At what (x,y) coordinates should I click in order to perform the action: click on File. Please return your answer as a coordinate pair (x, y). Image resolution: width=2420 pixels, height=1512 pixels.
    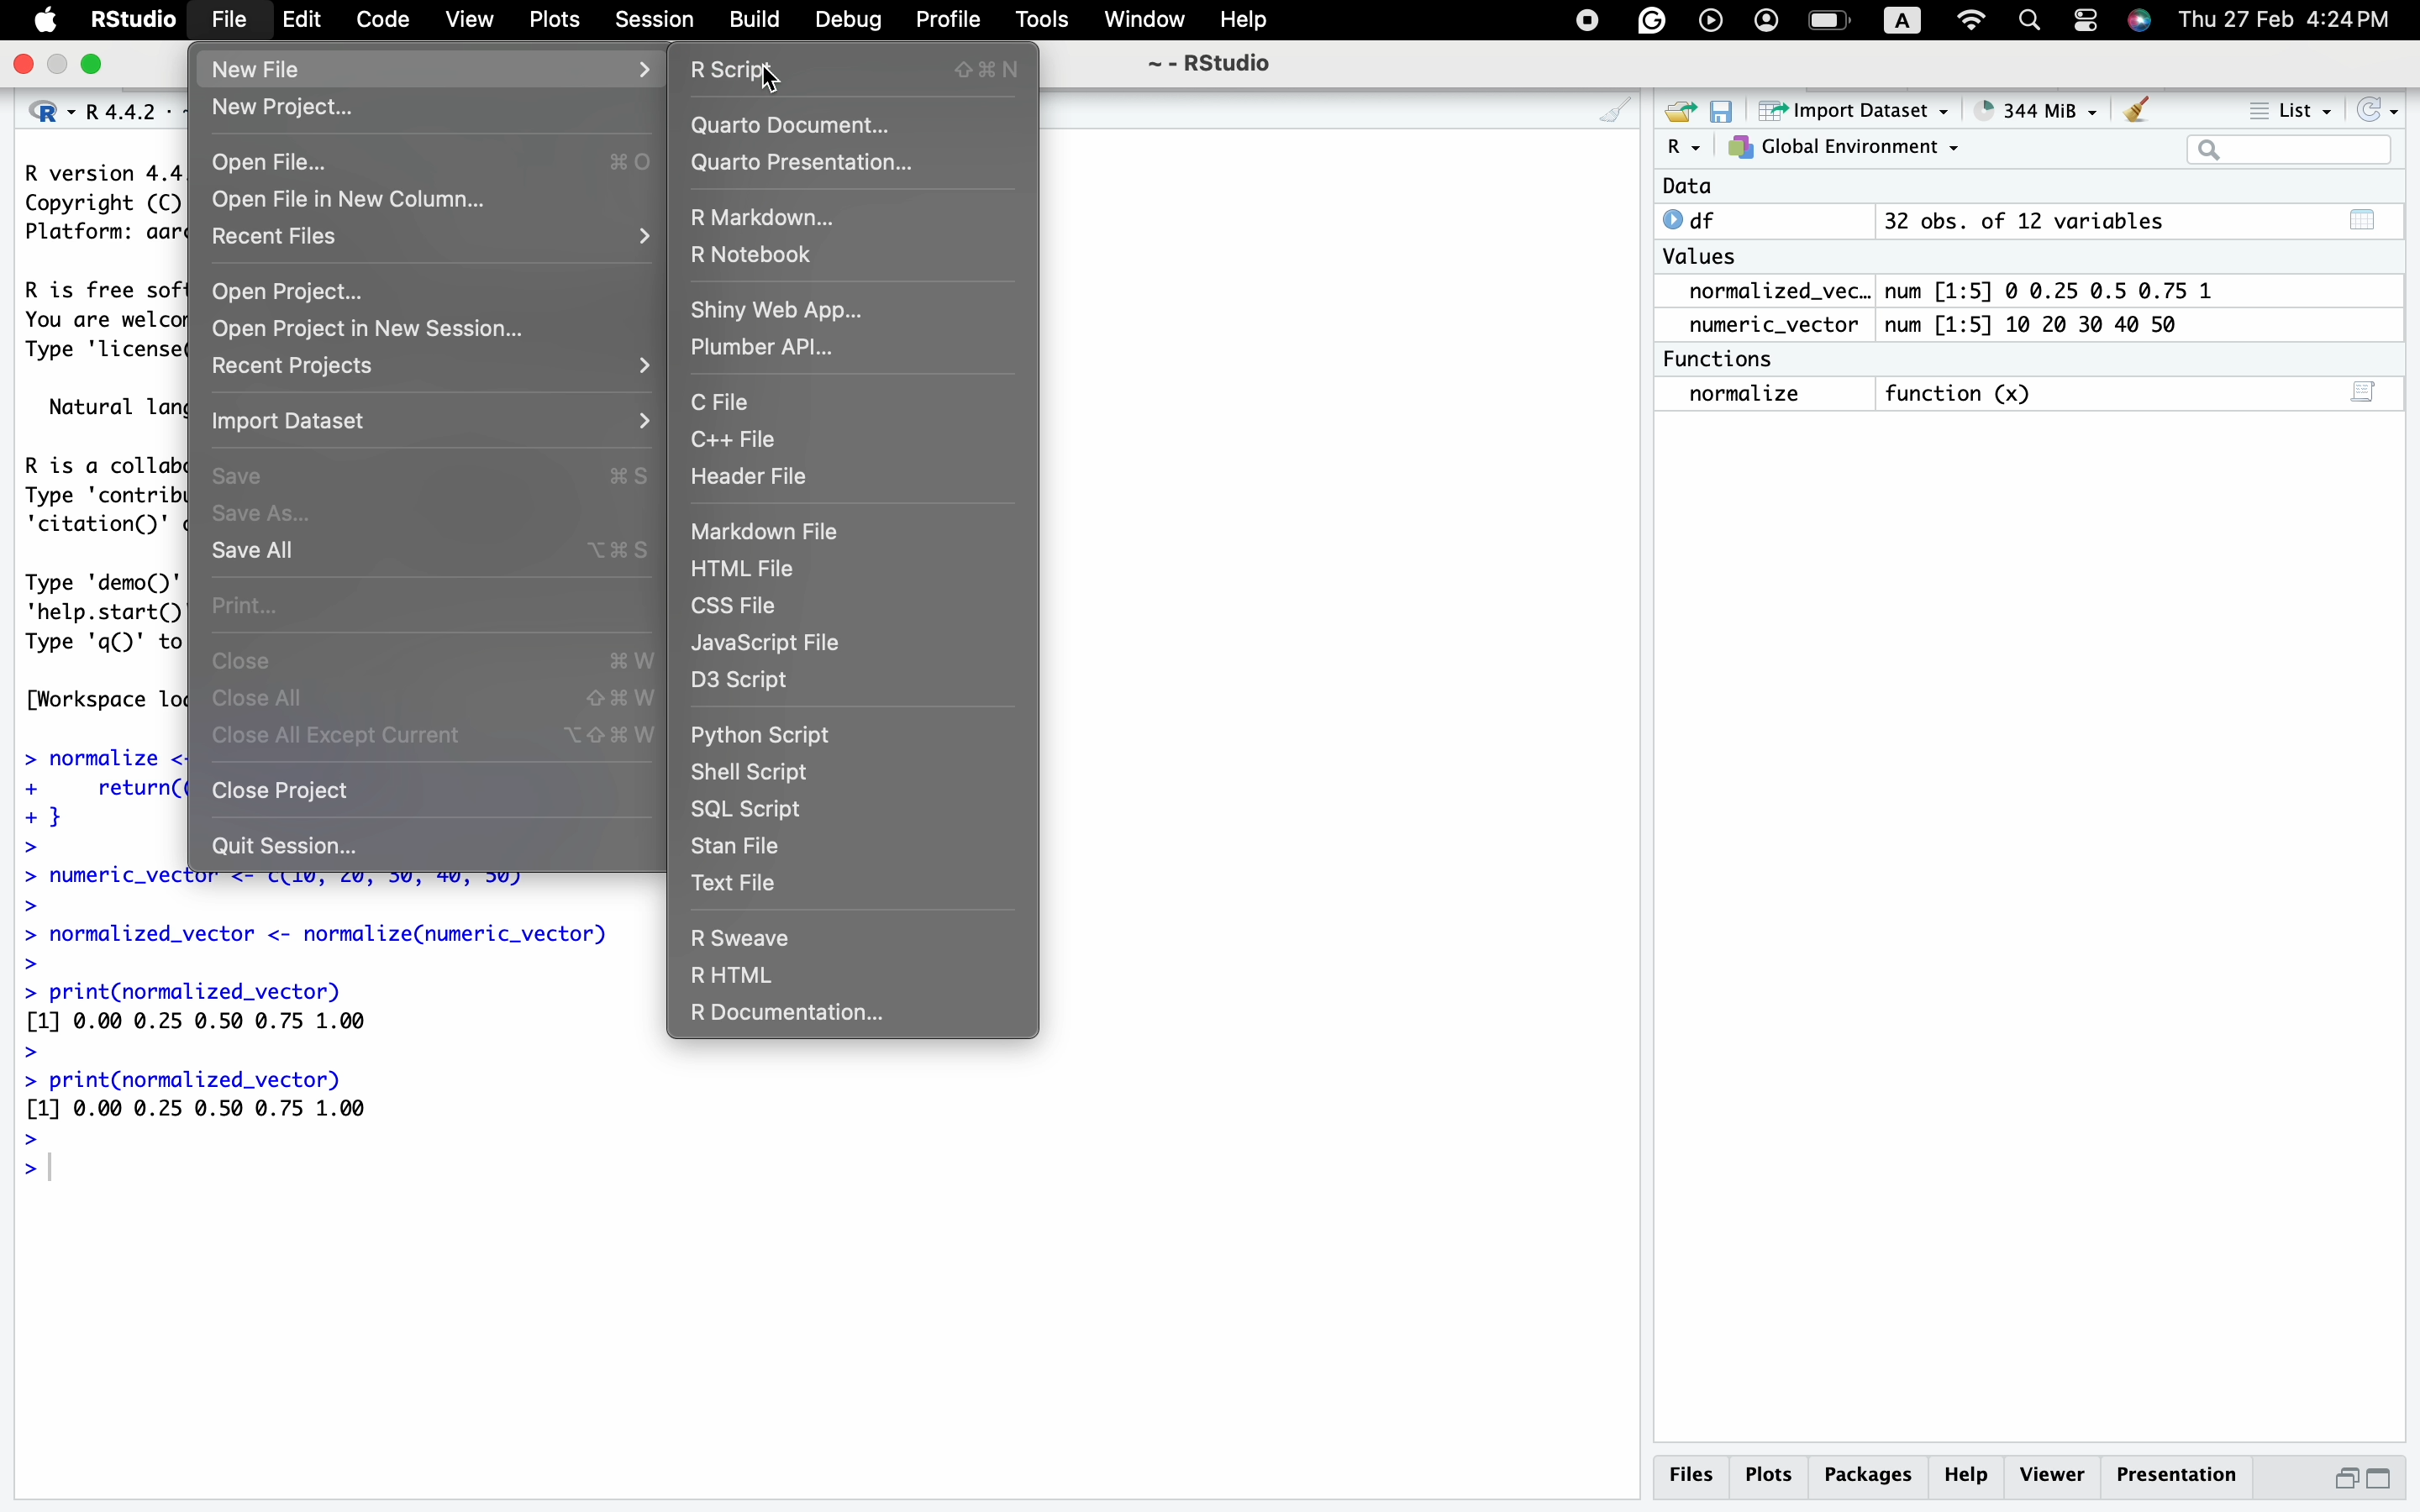
    Looking at the image, I should click on (225, 22).